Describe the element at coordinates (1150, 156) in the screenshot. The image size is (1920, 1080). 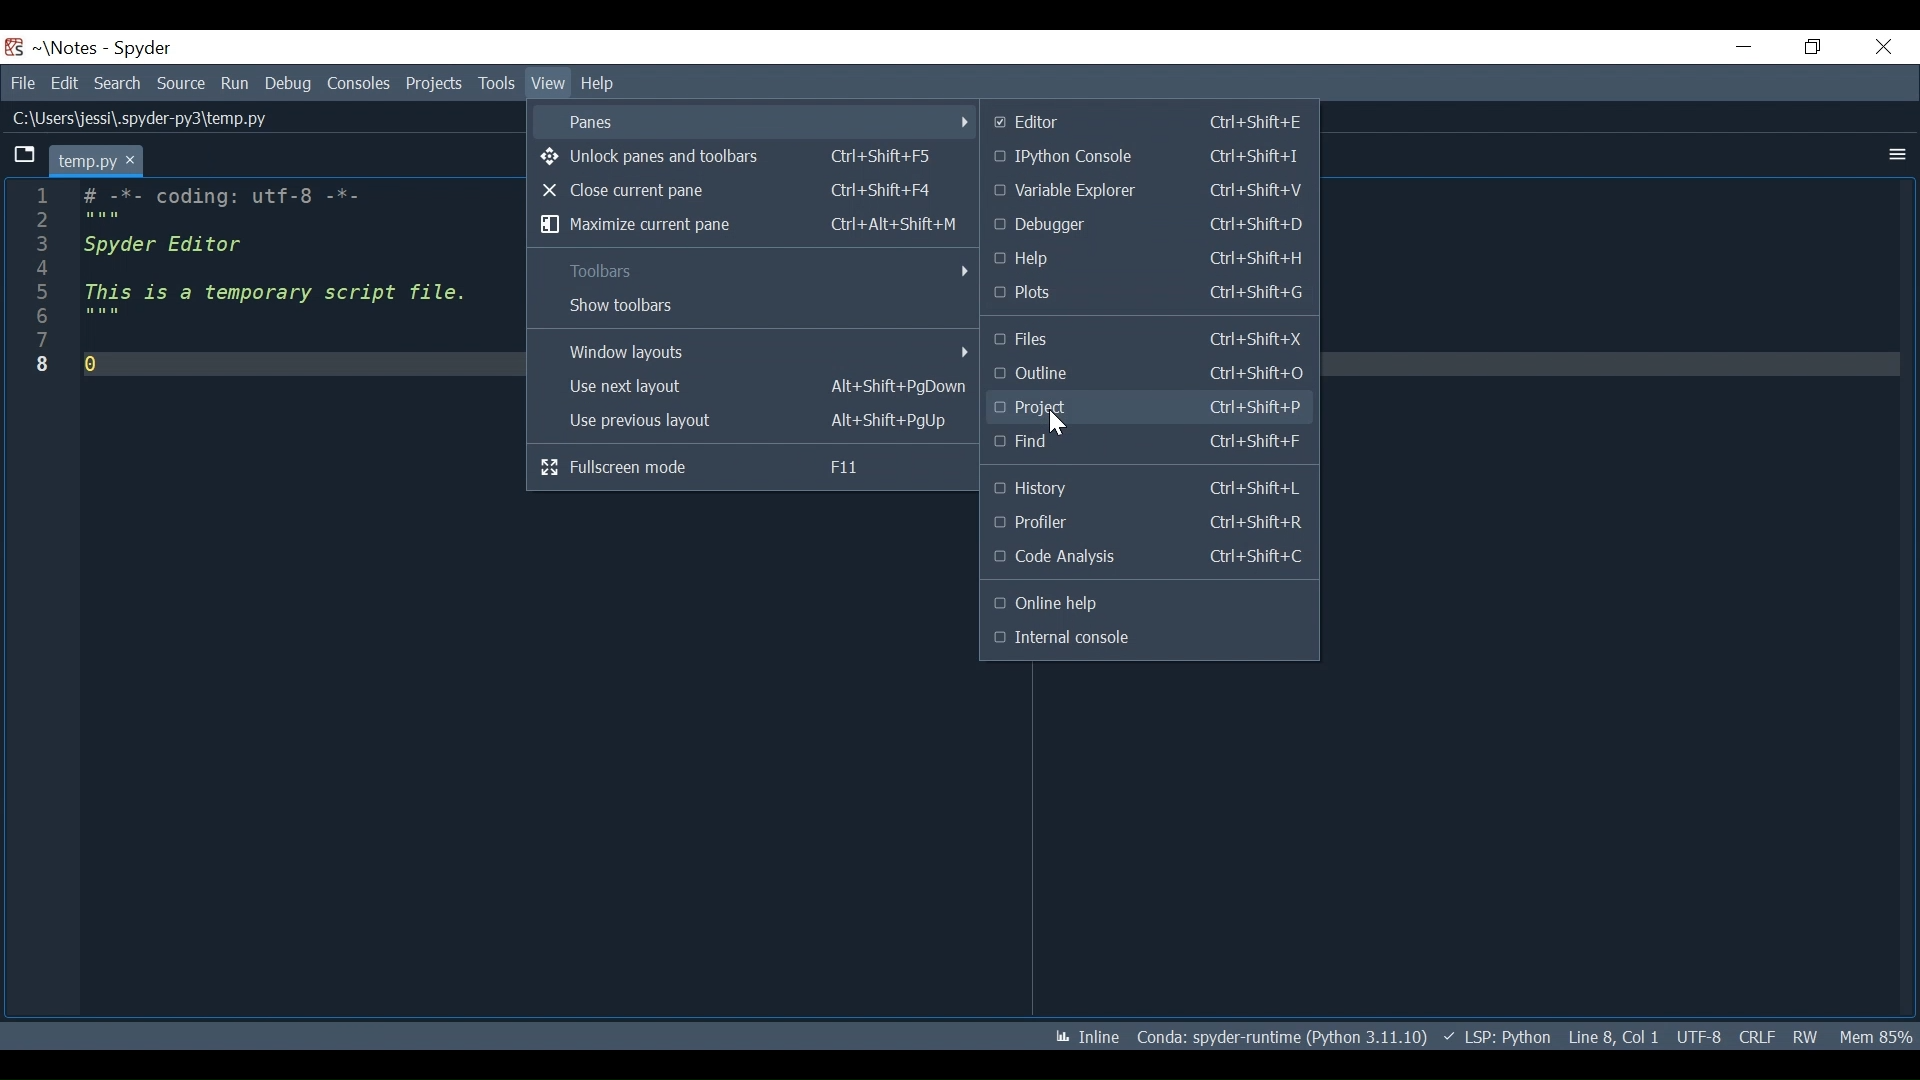
I see `IPython Console` at that location.